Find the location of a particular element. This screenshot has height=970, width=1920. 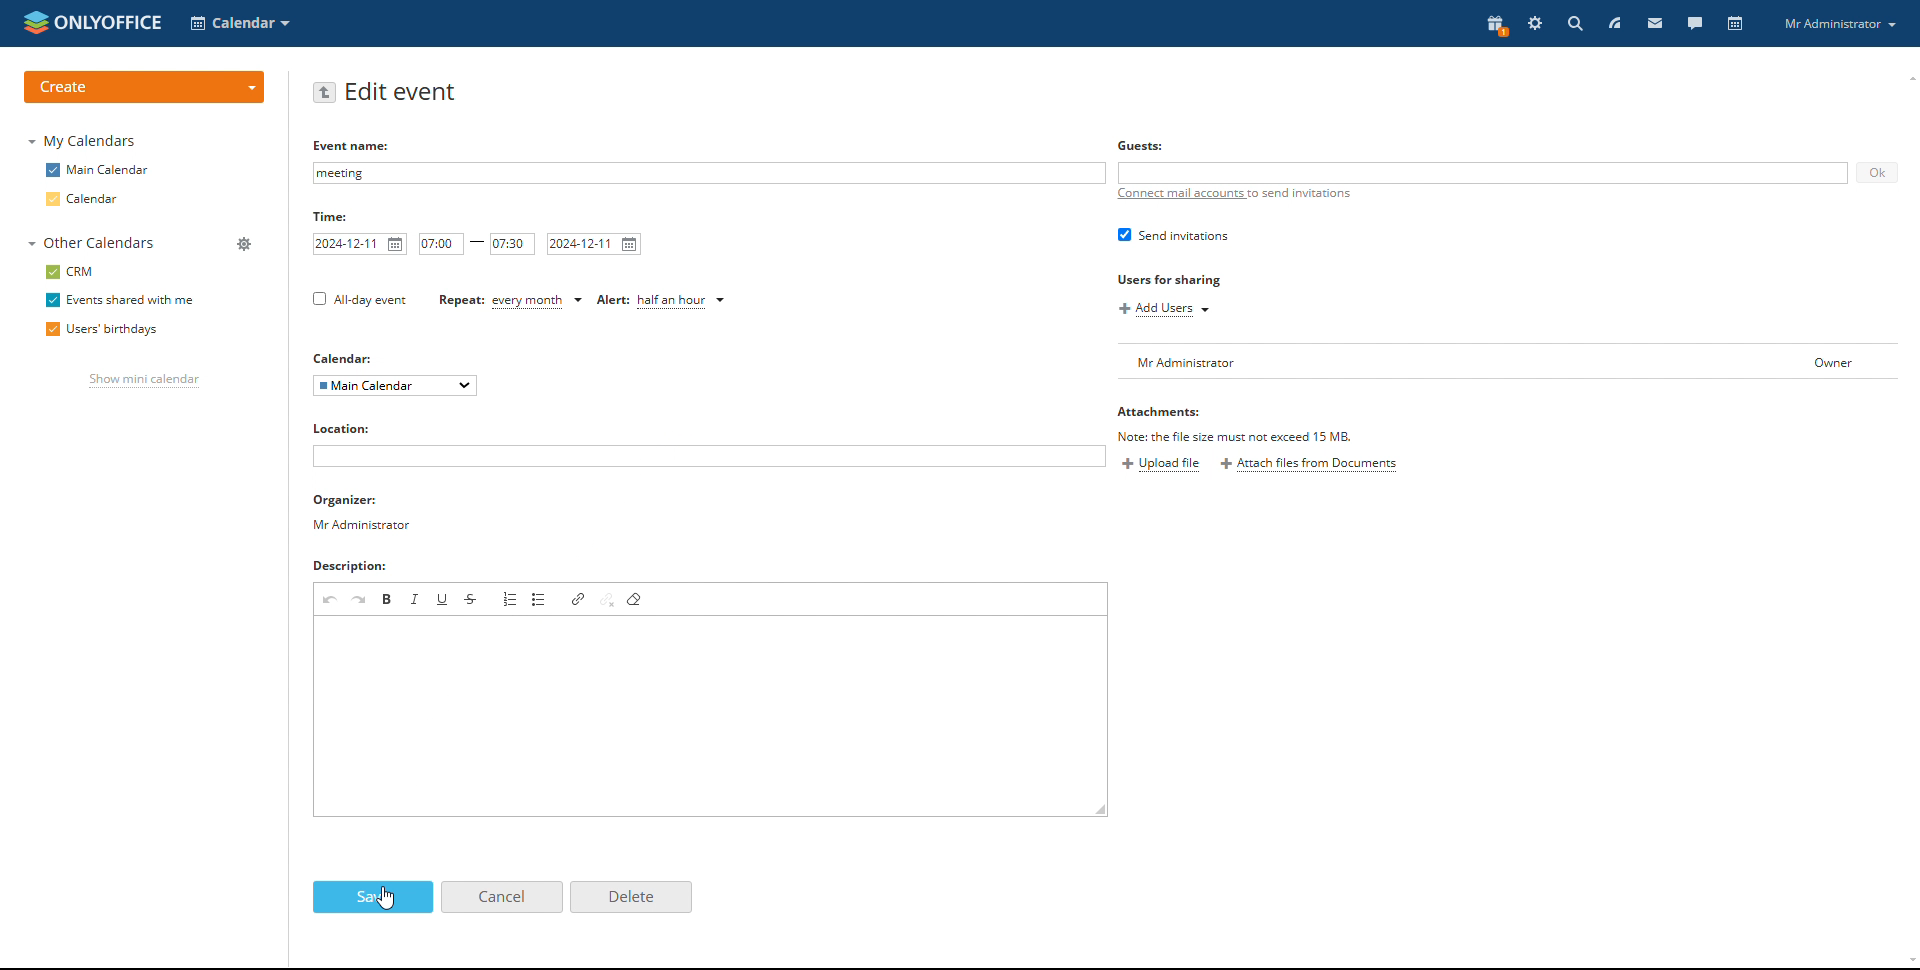

remove format is located at coordinates (636, 599).